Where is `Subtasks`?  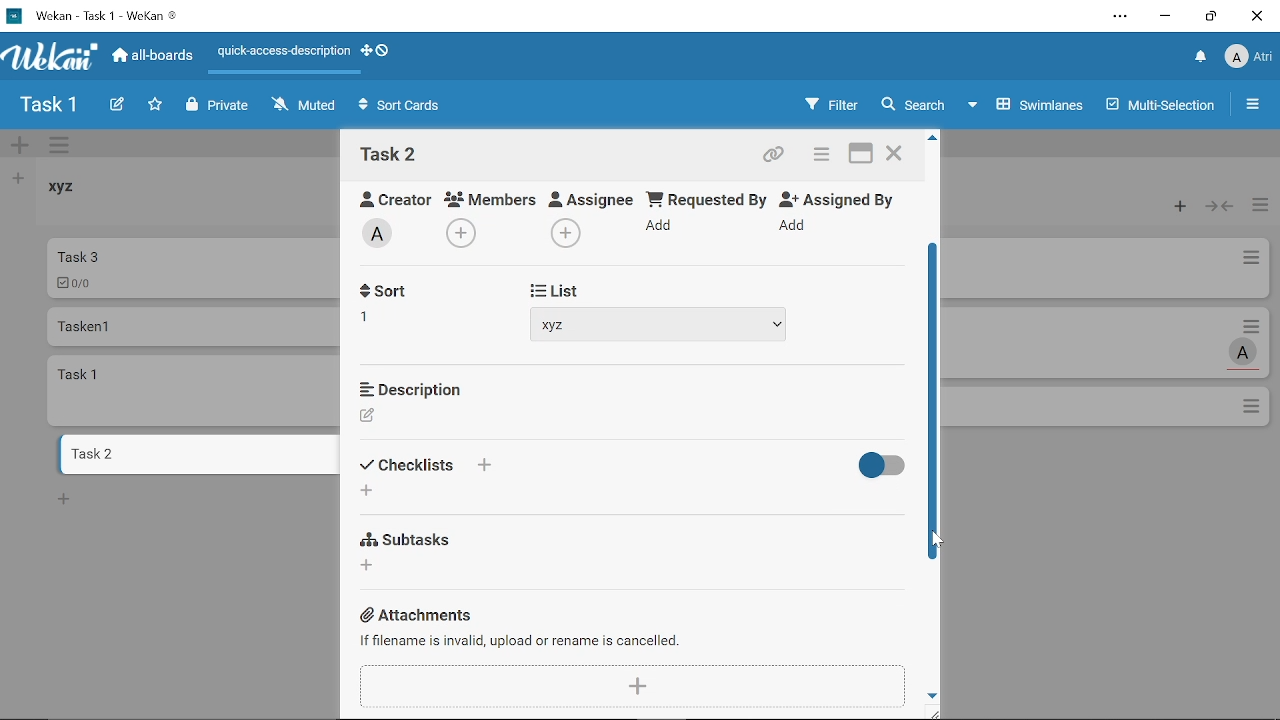
Subtasks is located at coordinates (410, 537).